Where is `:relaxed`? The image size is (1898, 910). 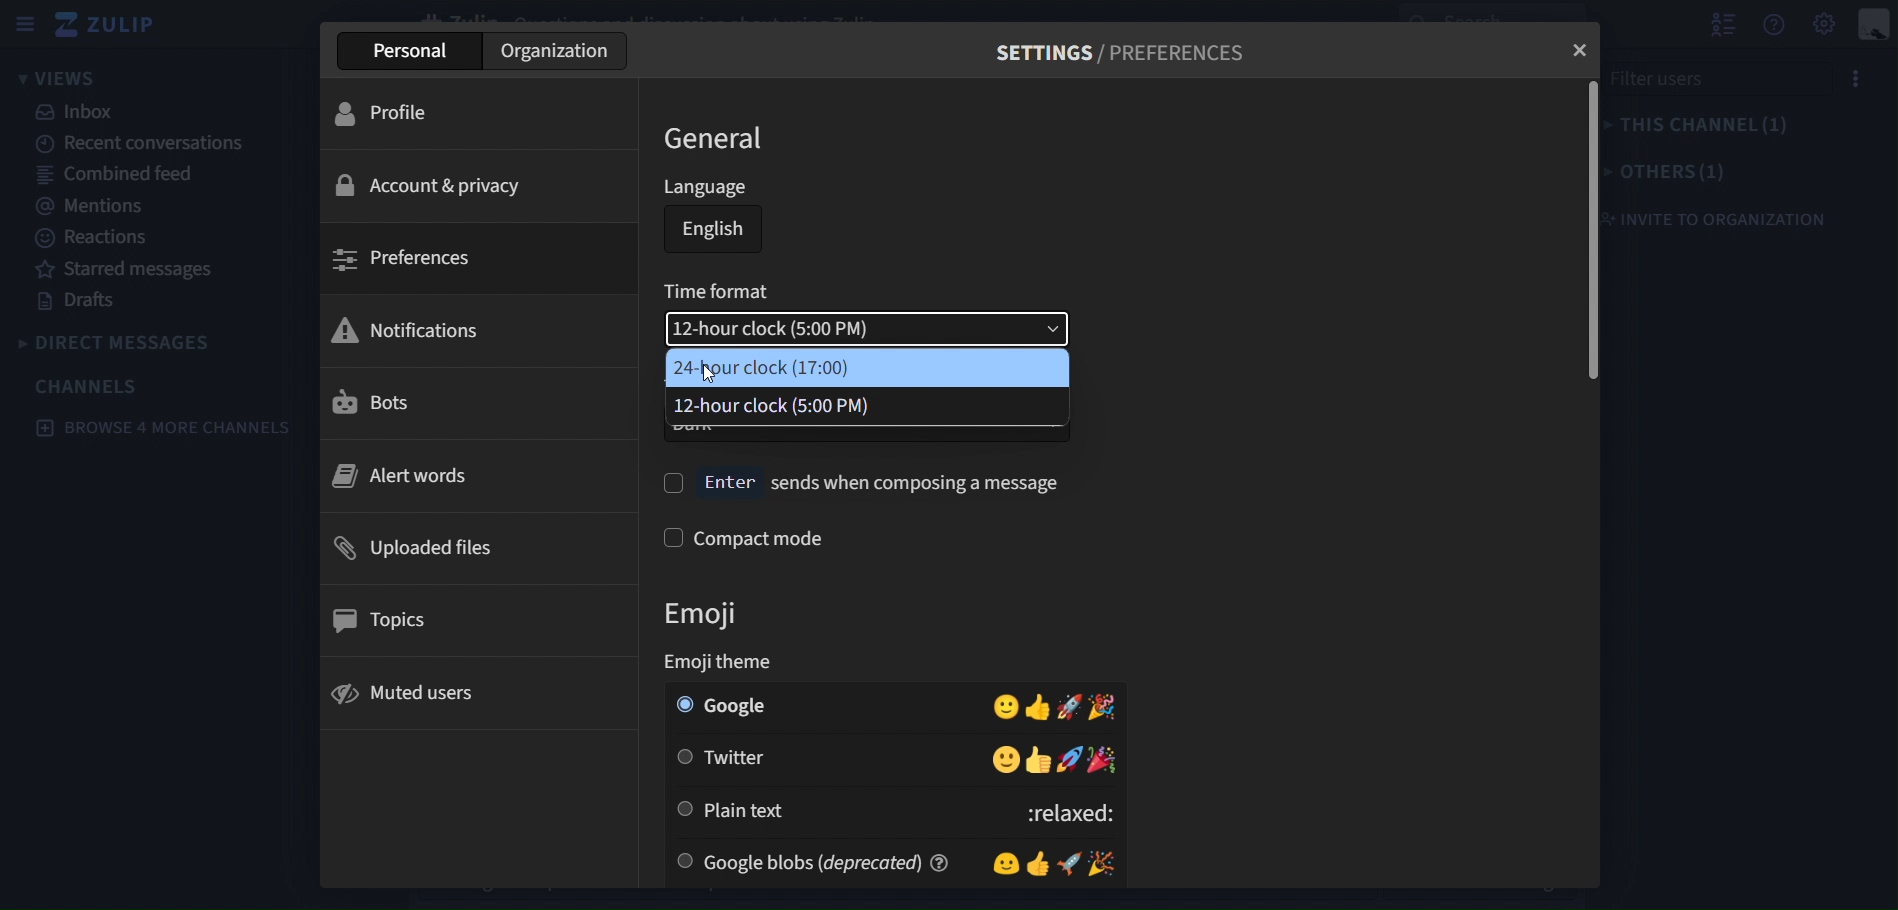
:relaxed is located at coordinates (1017, 813).